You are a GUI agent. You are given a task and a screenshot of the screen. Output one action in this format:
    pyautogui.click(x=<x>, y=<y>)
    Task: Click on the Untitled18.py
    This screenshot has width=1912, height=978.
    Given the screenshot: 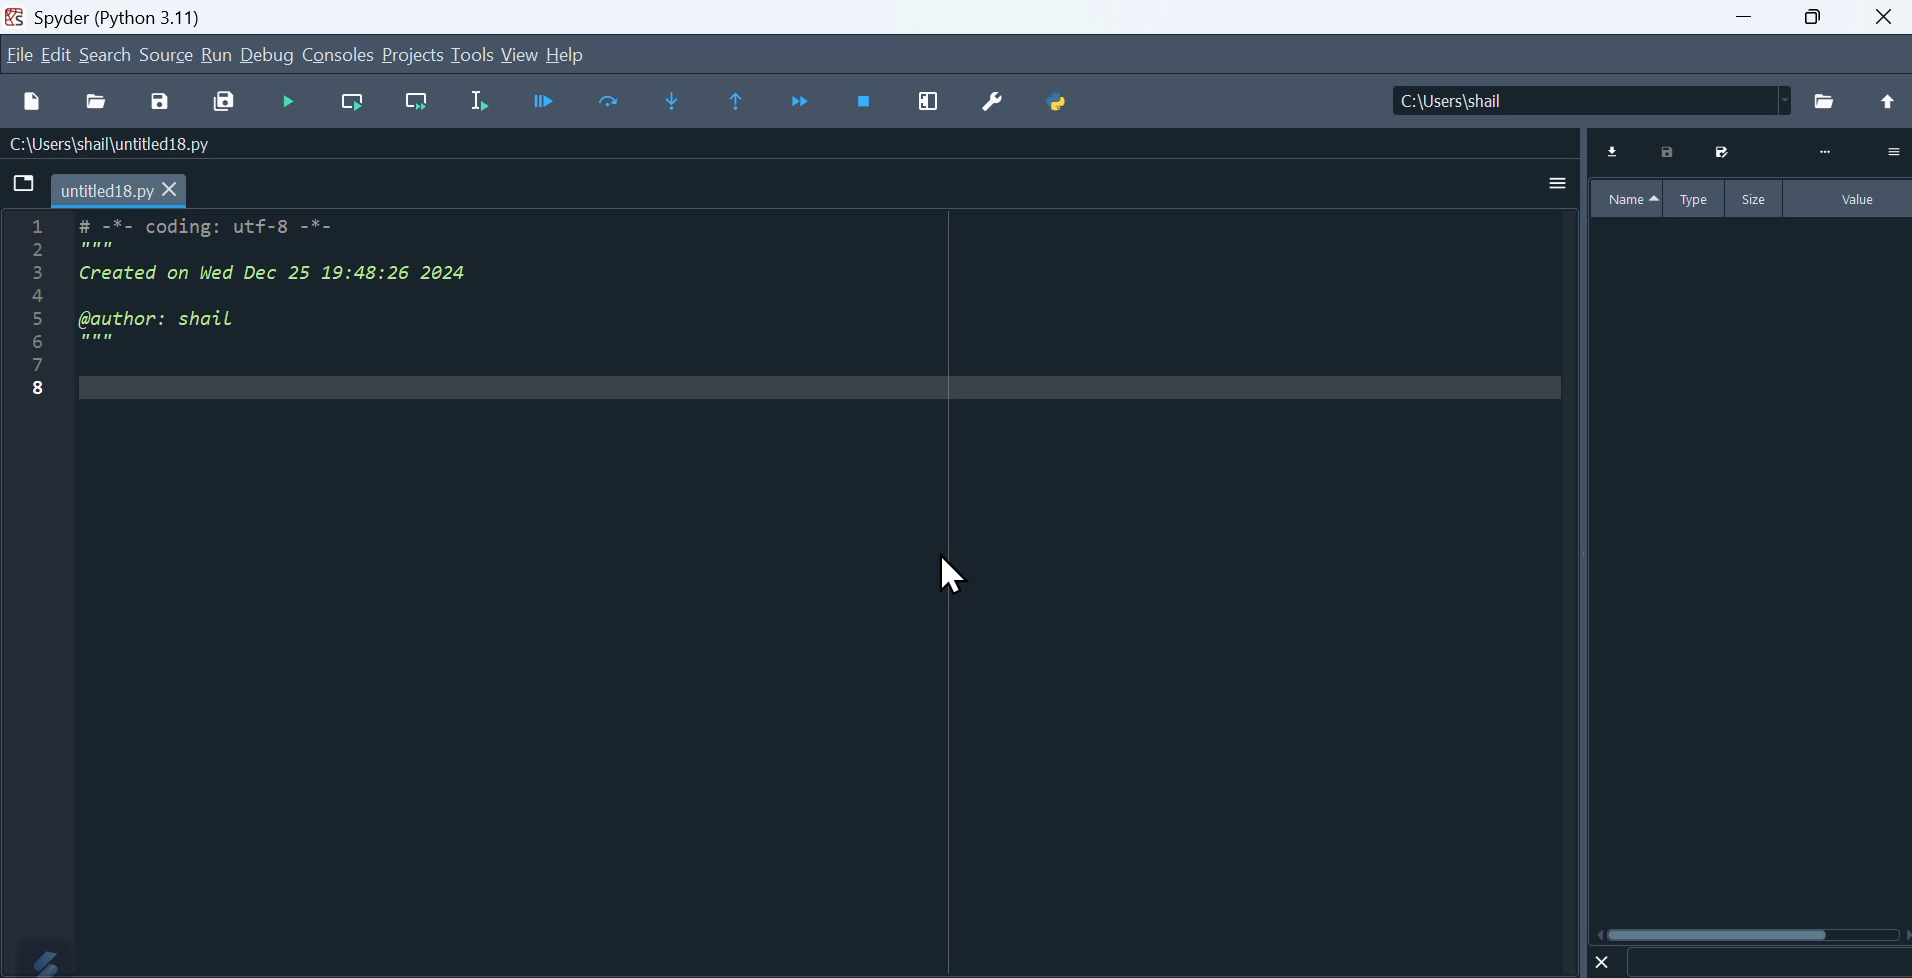 What is the action you would take?
    pyautogui.click(x=120, y=192)
    